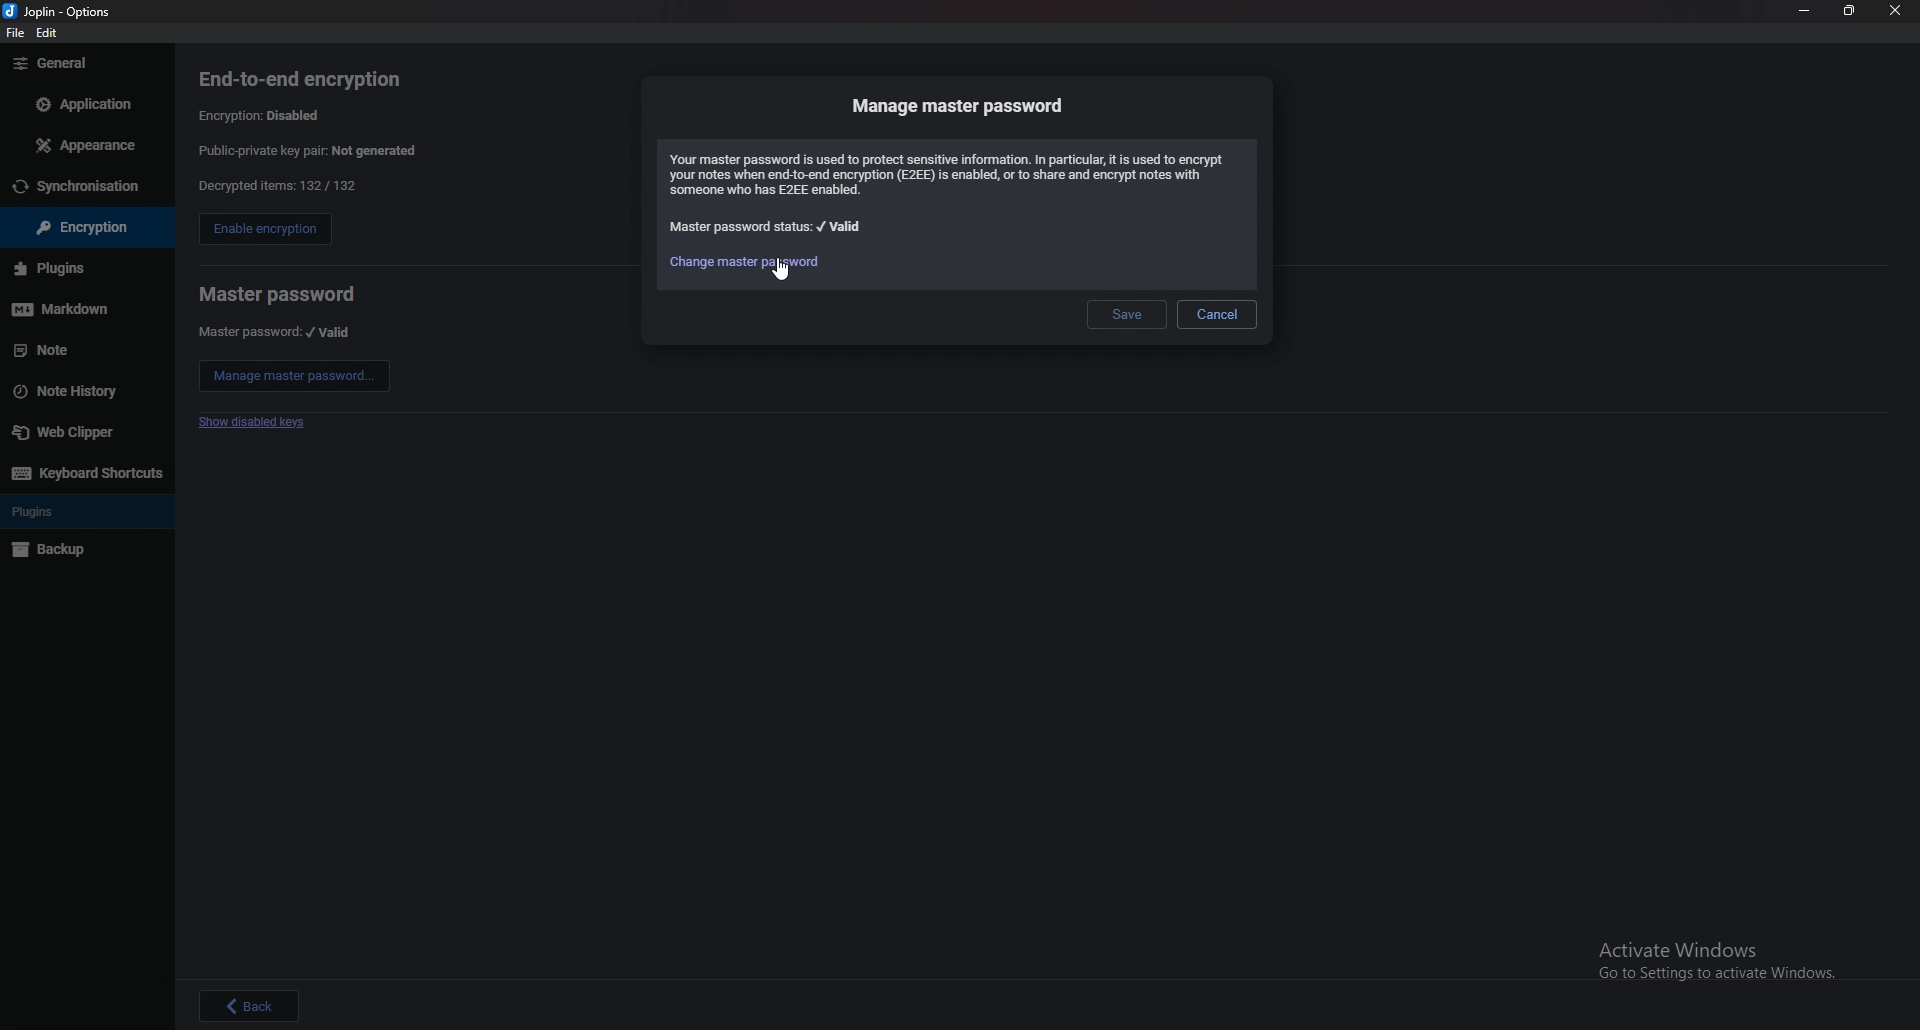  I want to click on encryption, so click(76, 228).